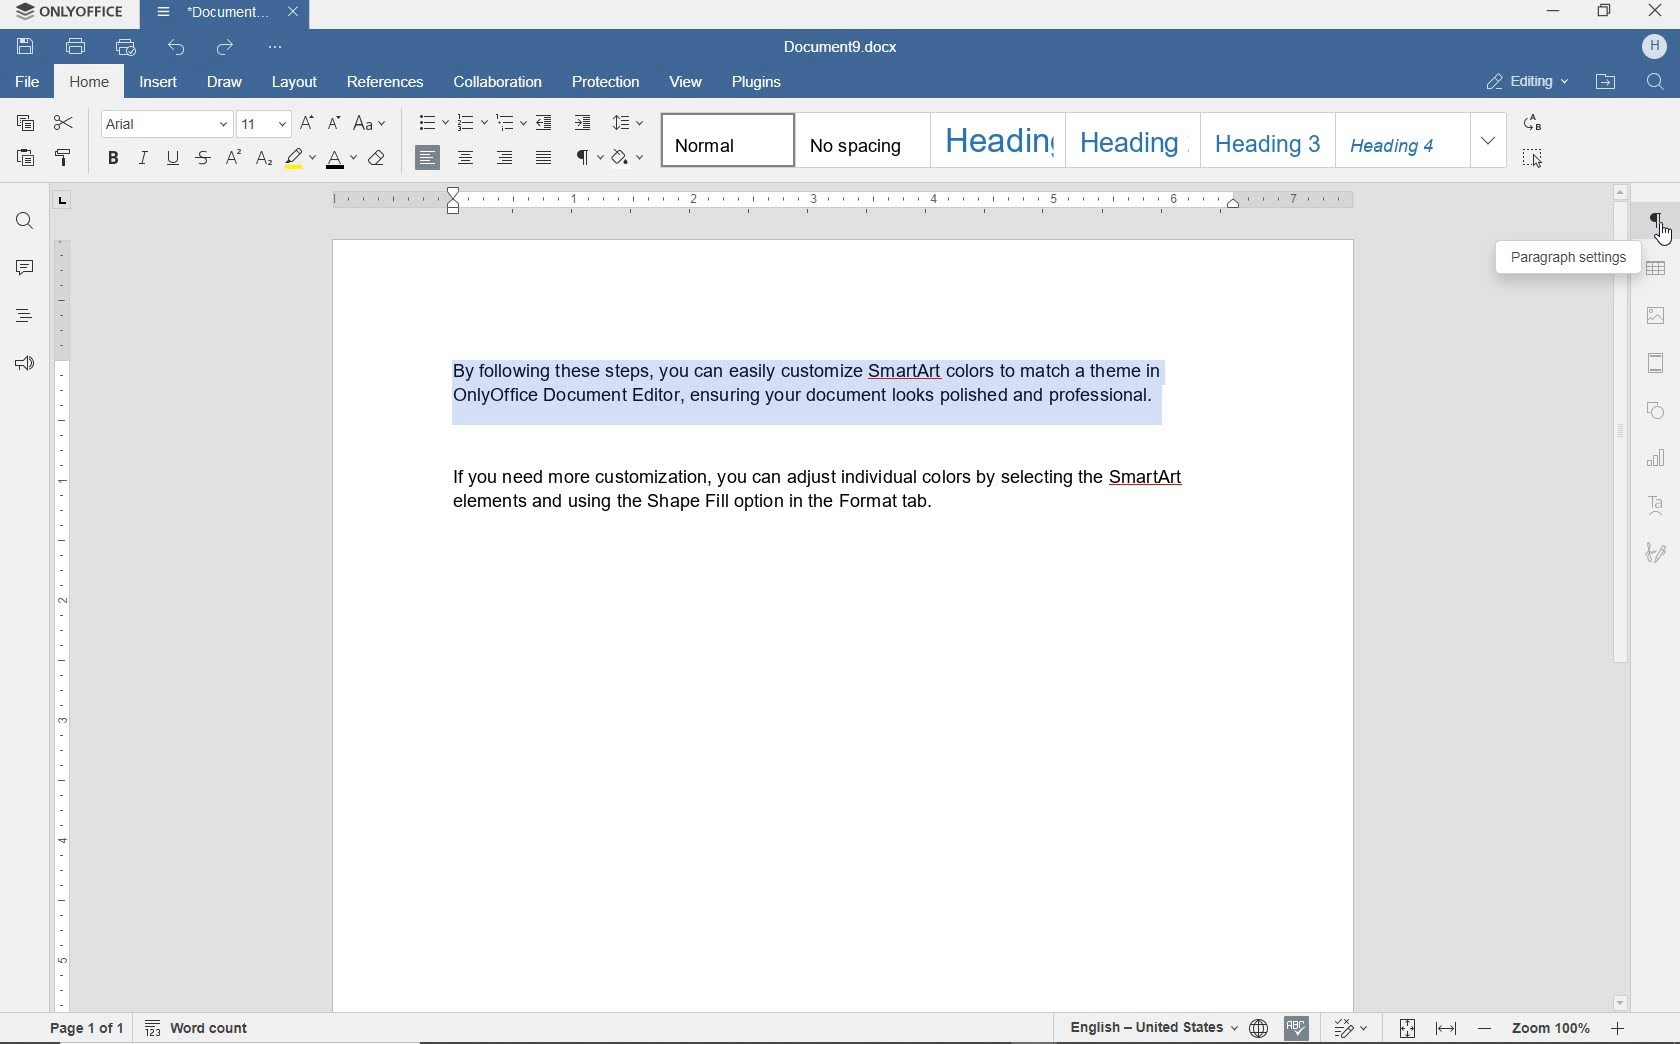 Image resolution: width=1680 pixels, height=1044 pixels. Describe the element at coordinates (607, 84) in the screenshot. I see `protection` at that location.